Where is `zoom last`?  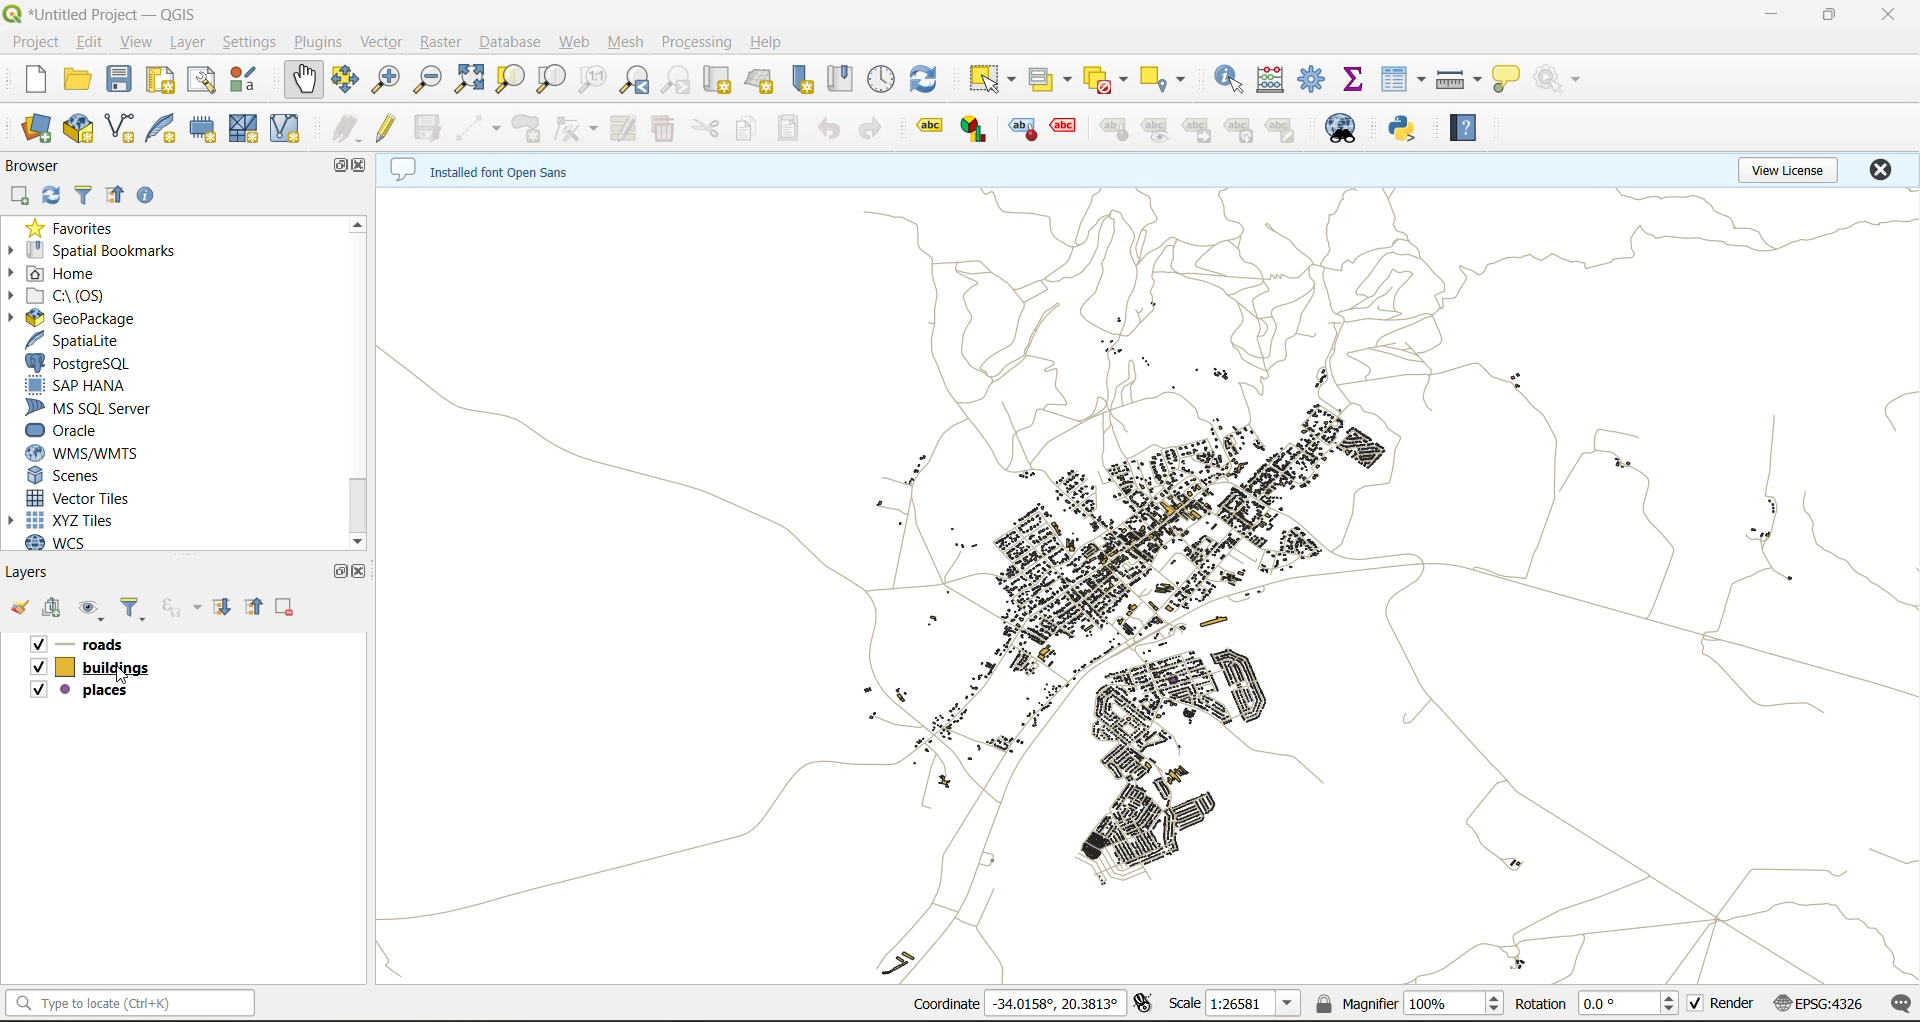 zoom last is located at coordinates (633, 80).